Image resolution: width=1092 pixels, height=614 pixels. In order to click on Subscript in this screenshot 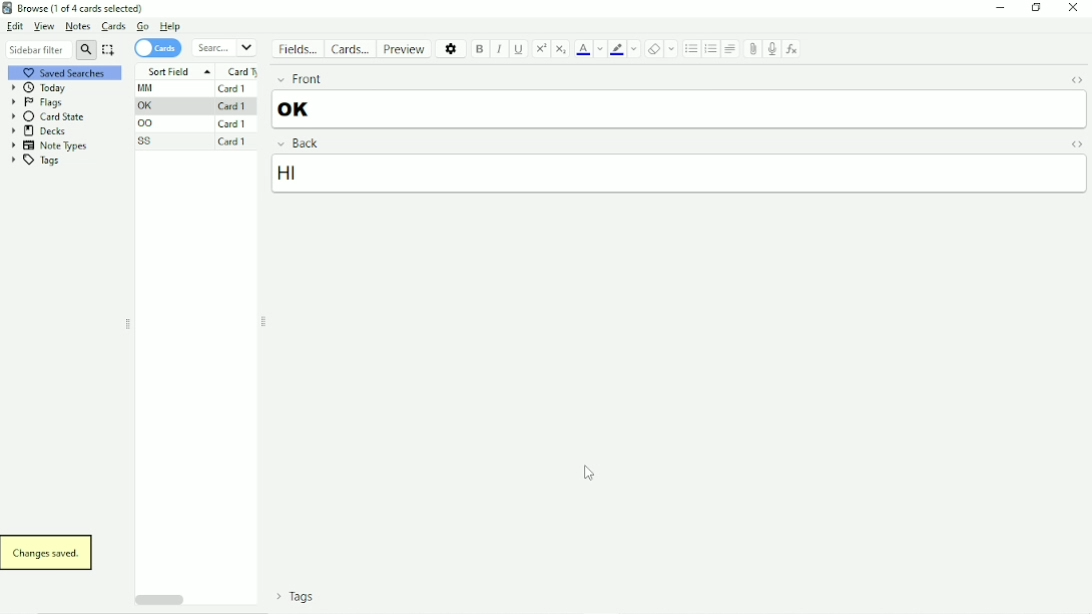, I will do `click(561, 48)`.